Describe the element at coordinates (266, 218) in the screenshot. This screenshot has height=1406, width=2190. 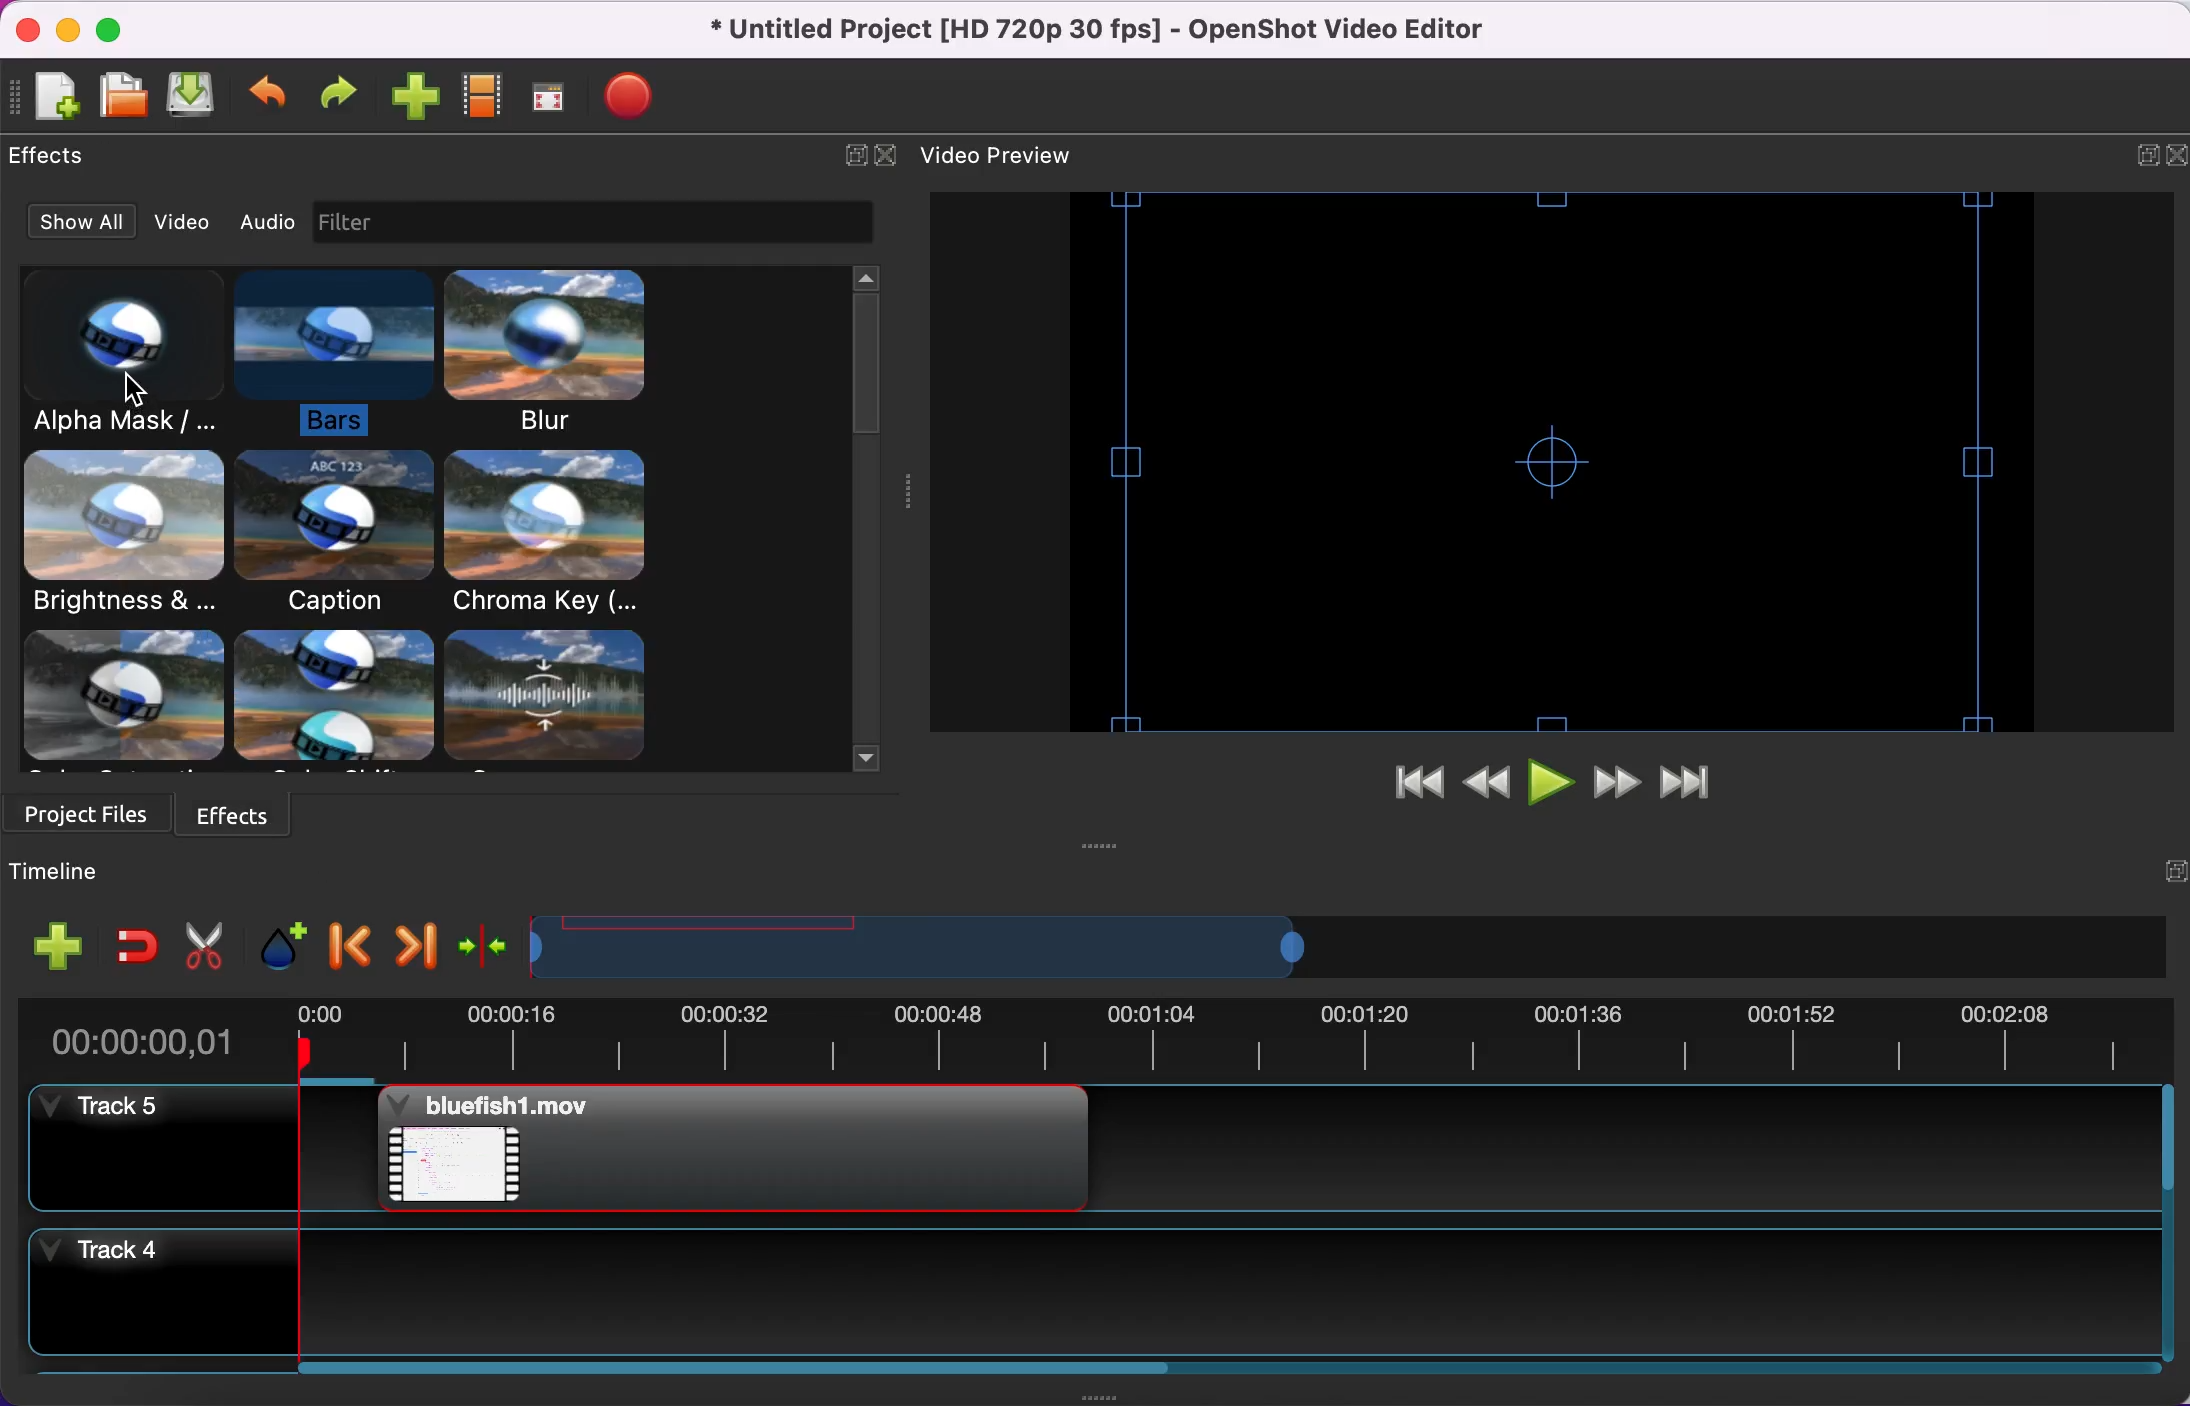
I see `audio` at that location.